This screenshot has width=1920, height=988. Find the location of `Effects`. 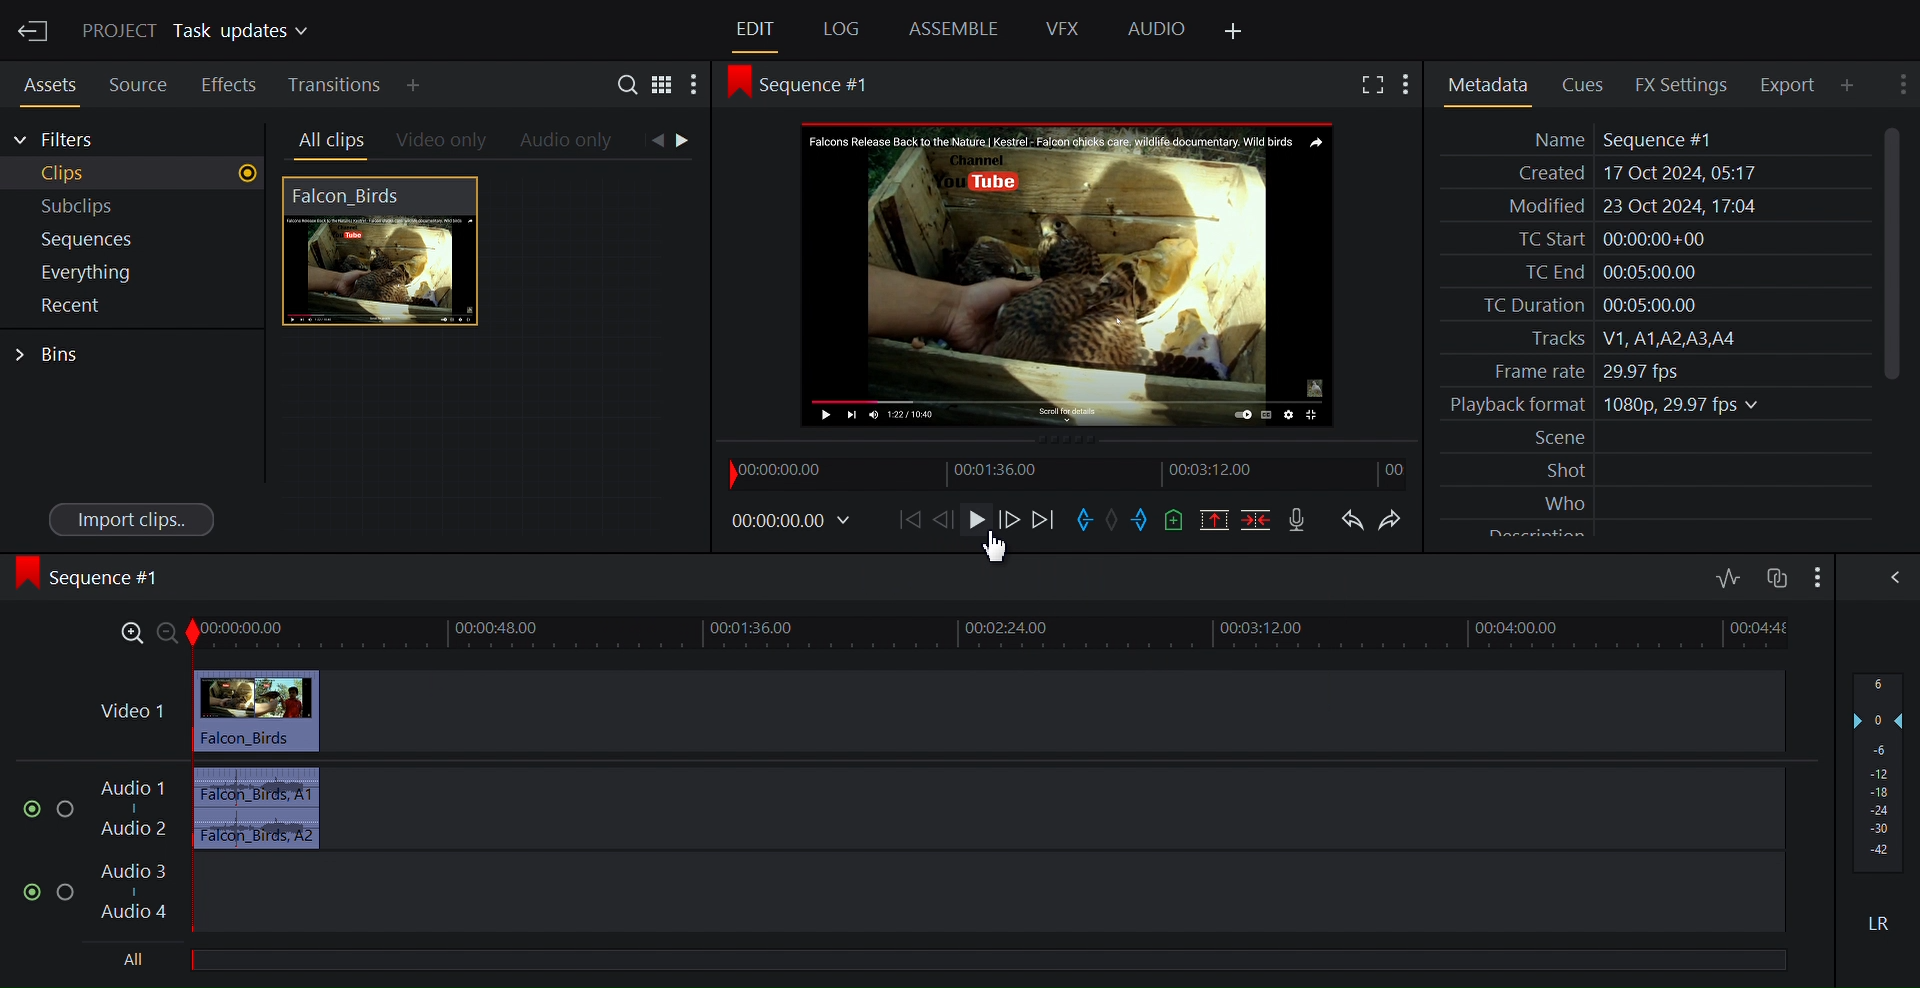

Effects is located at coordinates (229, 82).